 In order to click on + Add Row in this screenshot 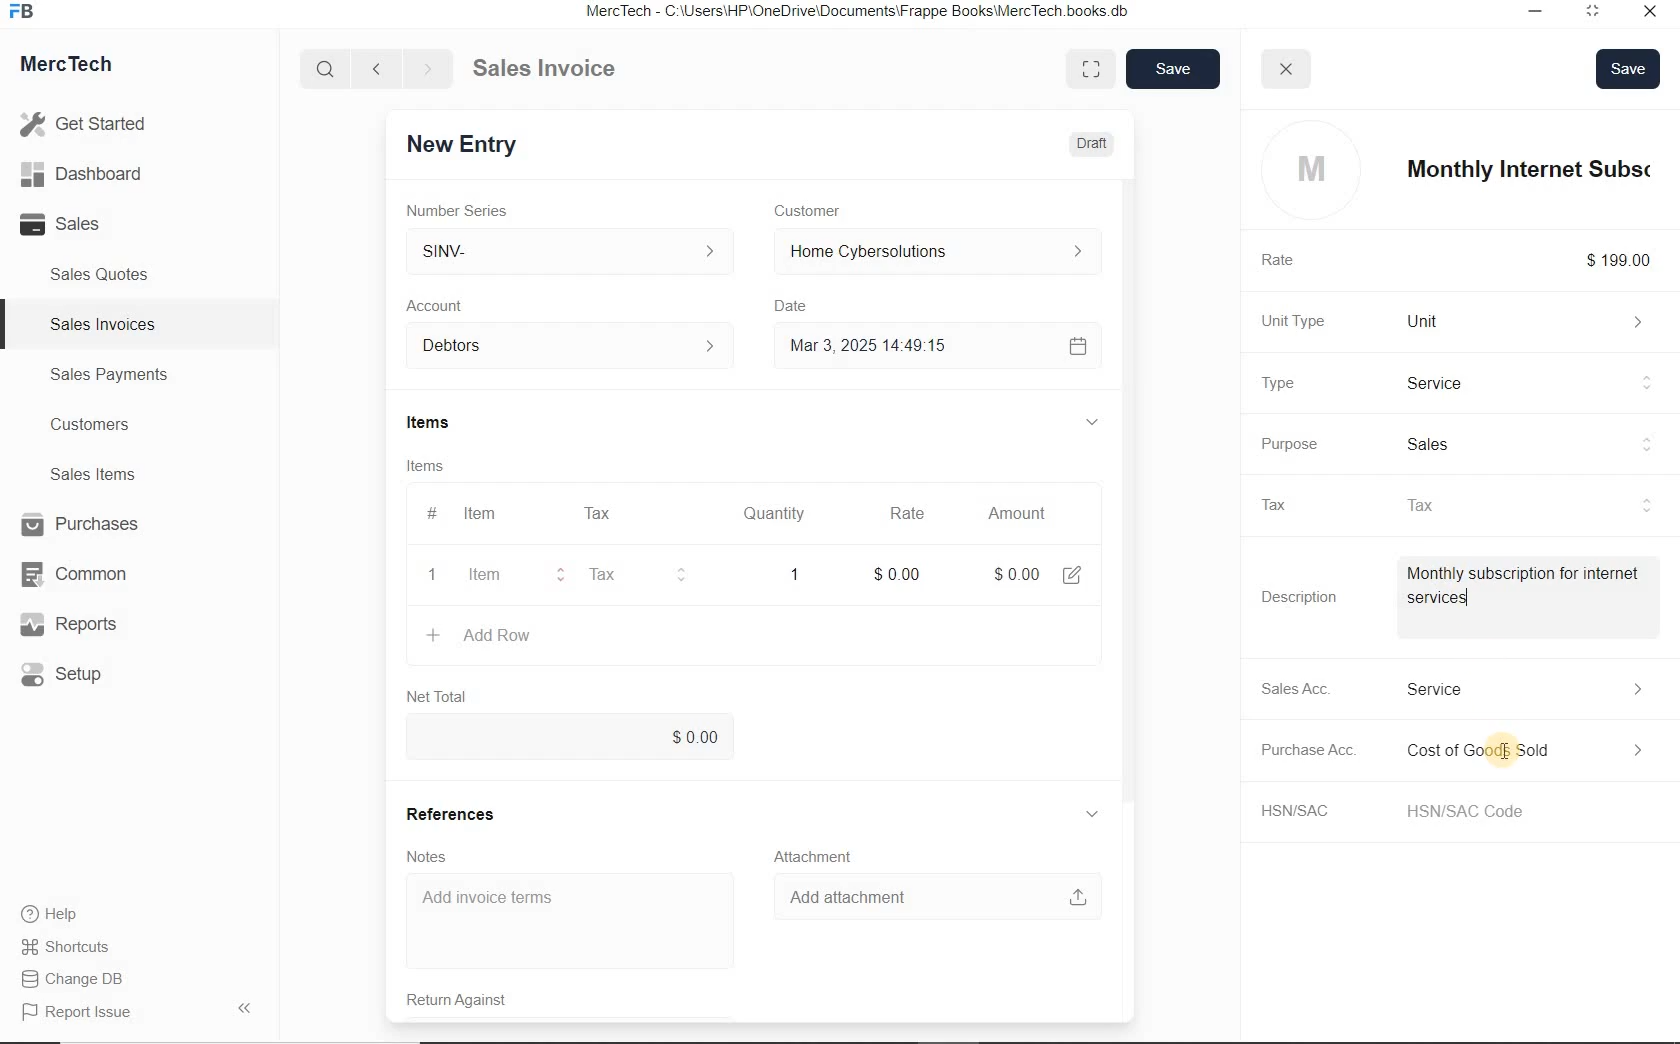, I will do `click(502, 636)`.